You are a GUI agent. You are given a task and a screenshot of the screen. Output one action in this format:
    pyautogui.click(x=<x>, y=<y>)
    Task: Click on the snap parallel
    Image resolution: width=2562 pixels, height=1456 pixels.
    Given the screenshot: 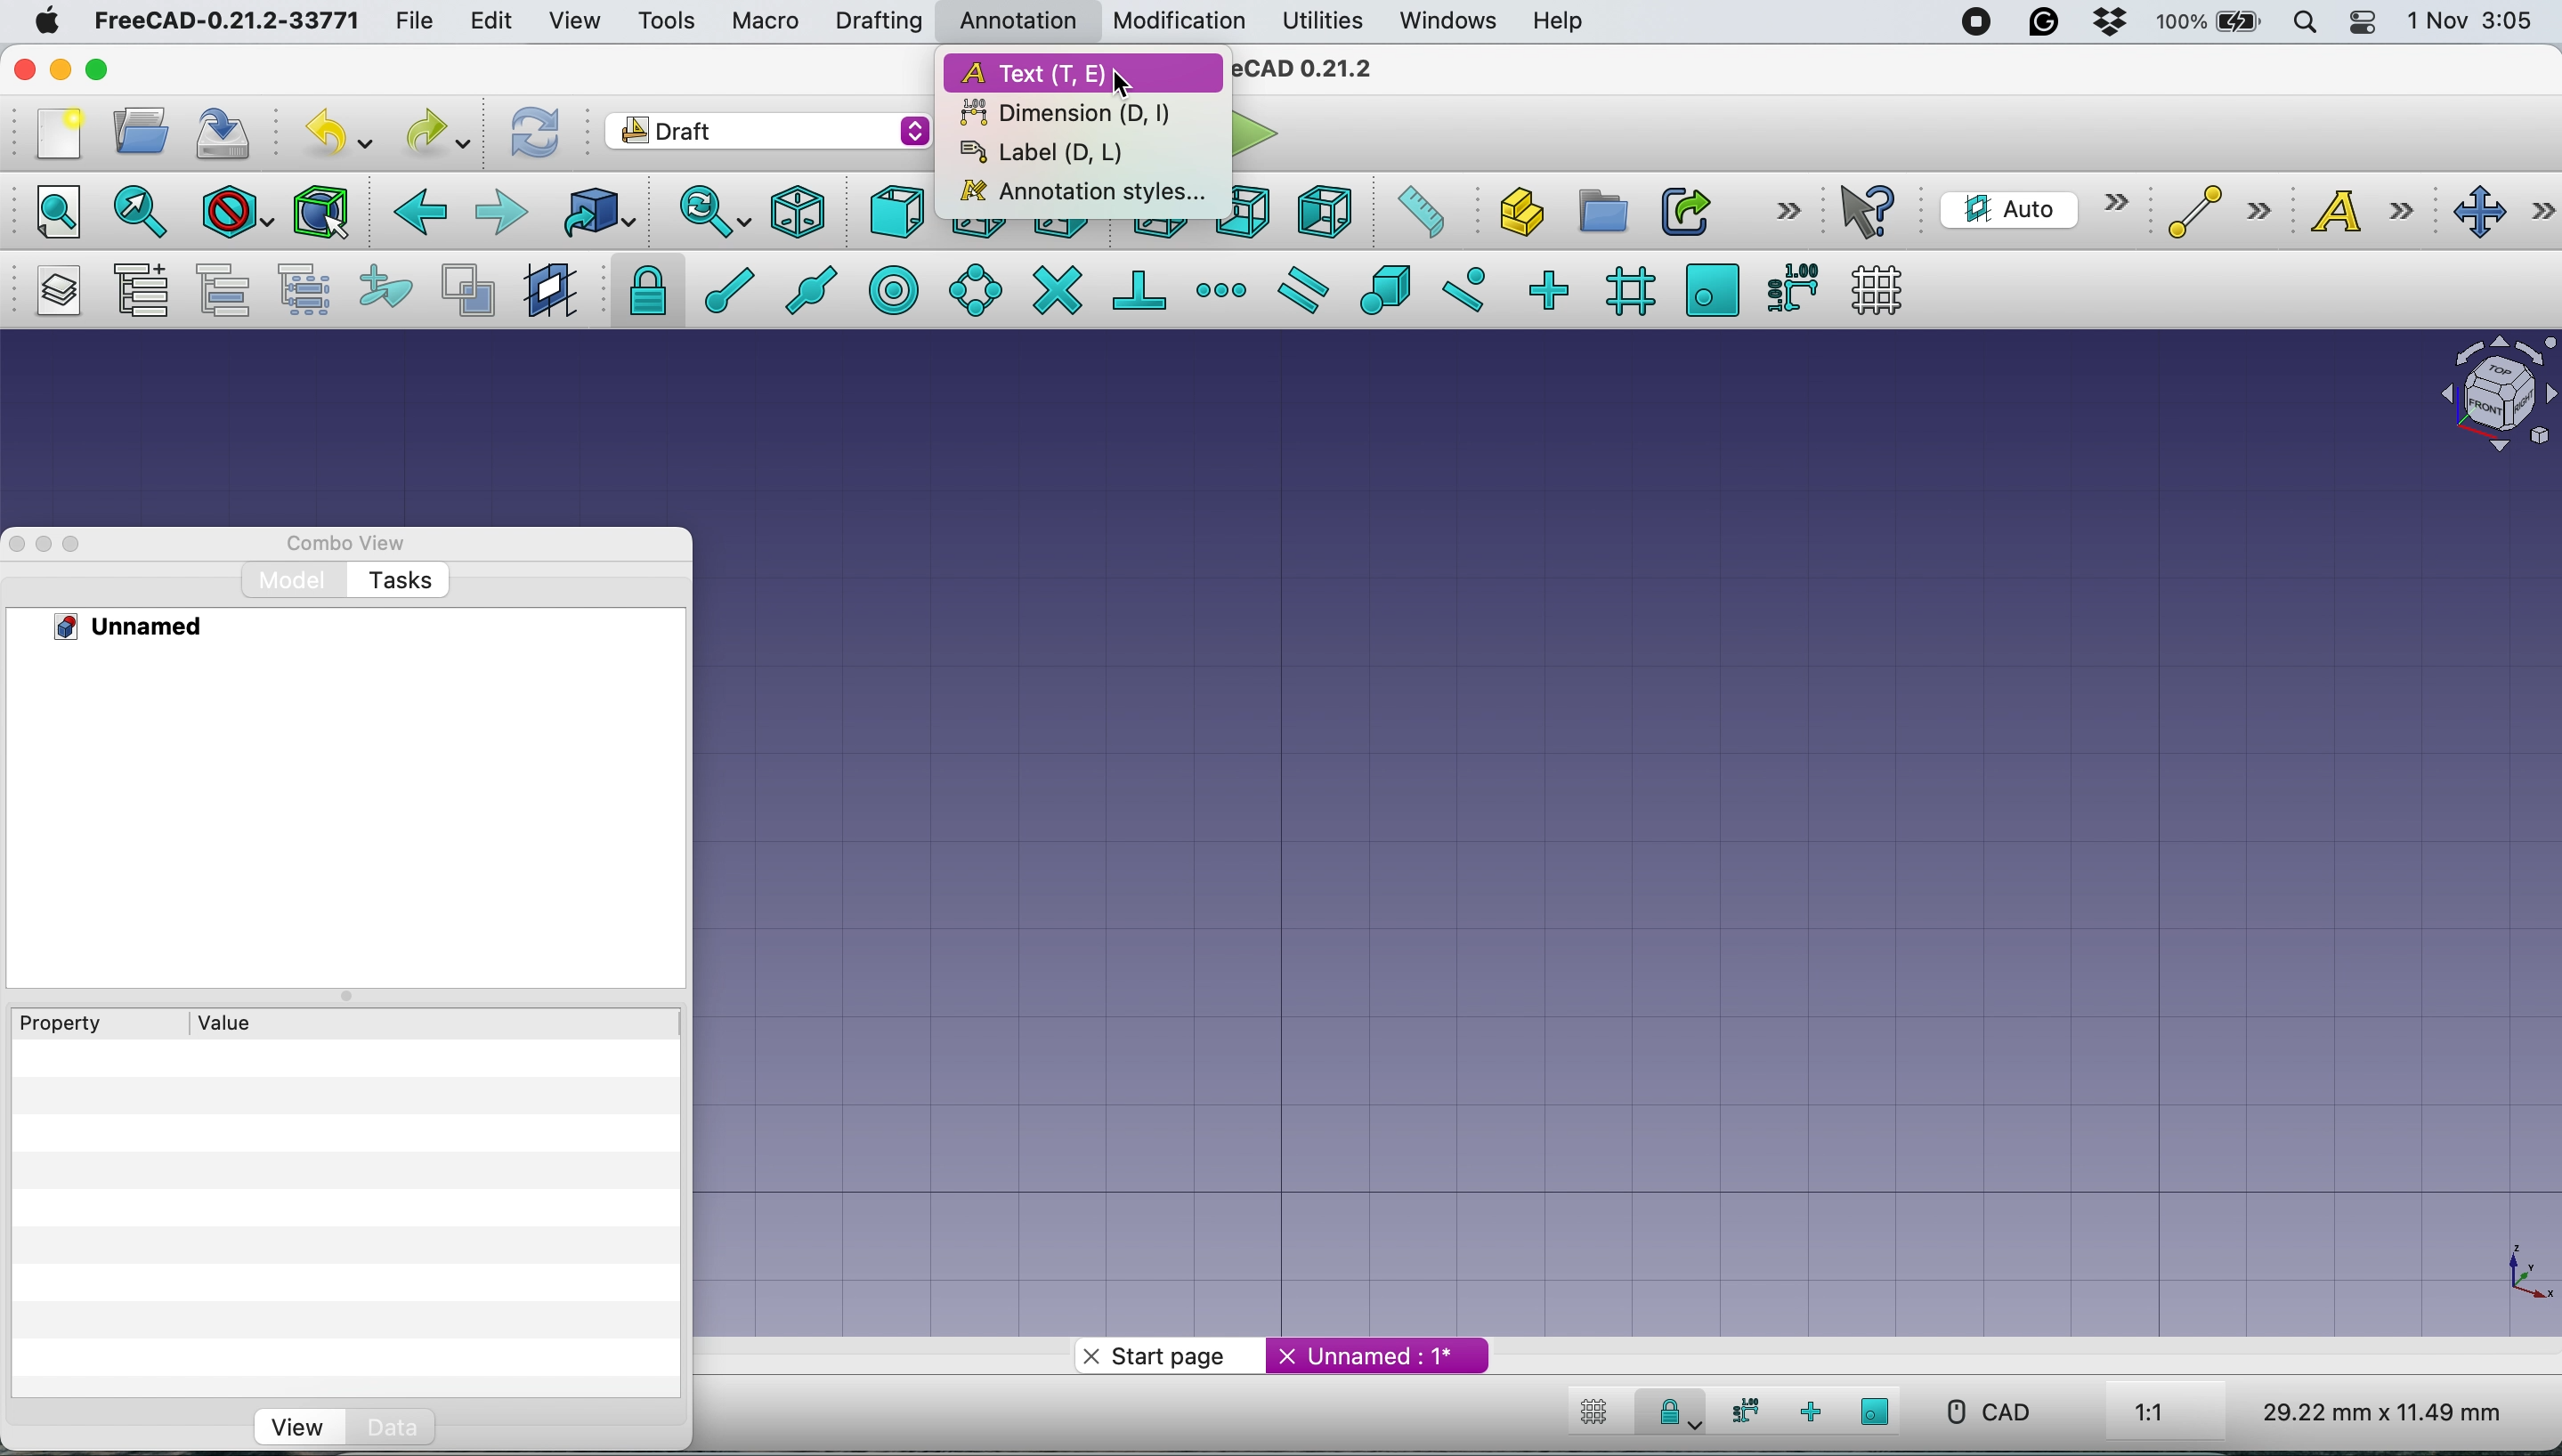 What is the action you would take?
    pyautogui.click(x=1298, y=287)
    